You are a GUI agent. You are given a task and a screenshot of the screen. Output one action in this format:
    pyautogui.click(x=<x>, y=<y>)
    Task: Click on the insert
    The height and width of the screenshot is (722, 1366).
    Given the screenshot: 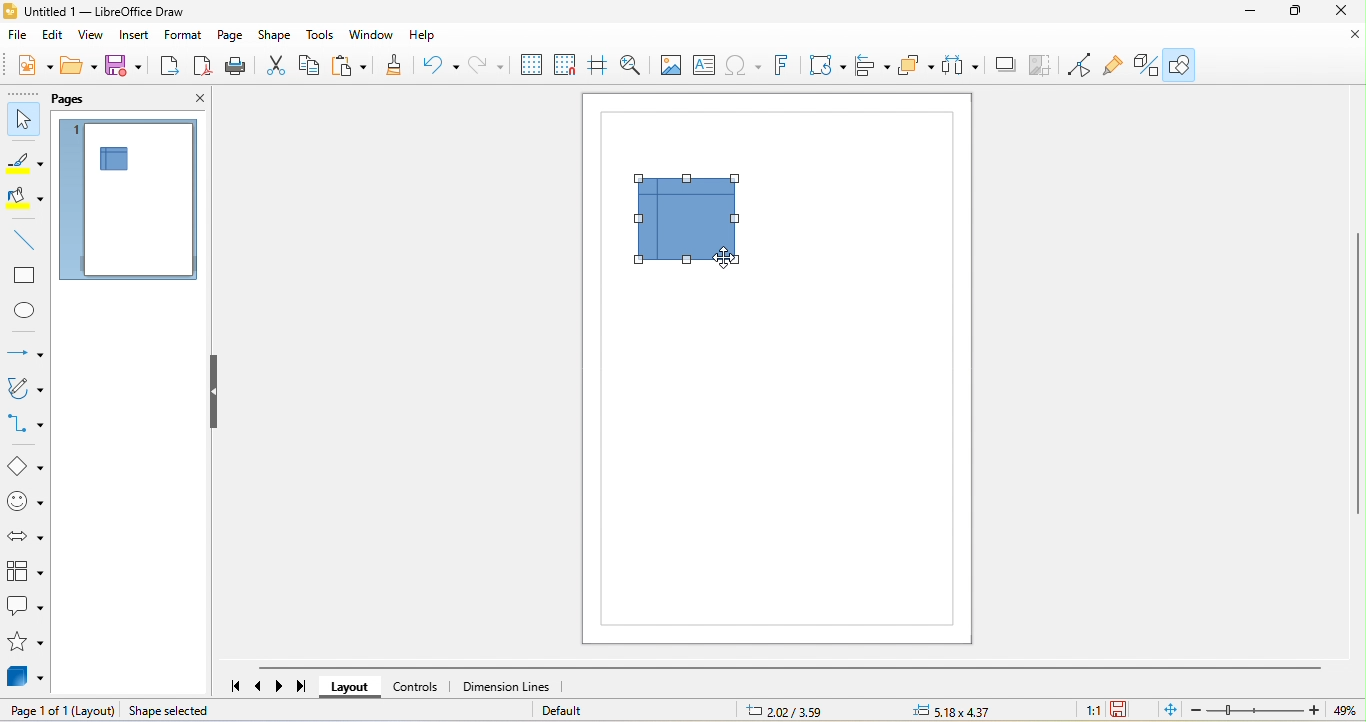 What is the action you would take?
    pyautogui.click(x=136, y=38)
    